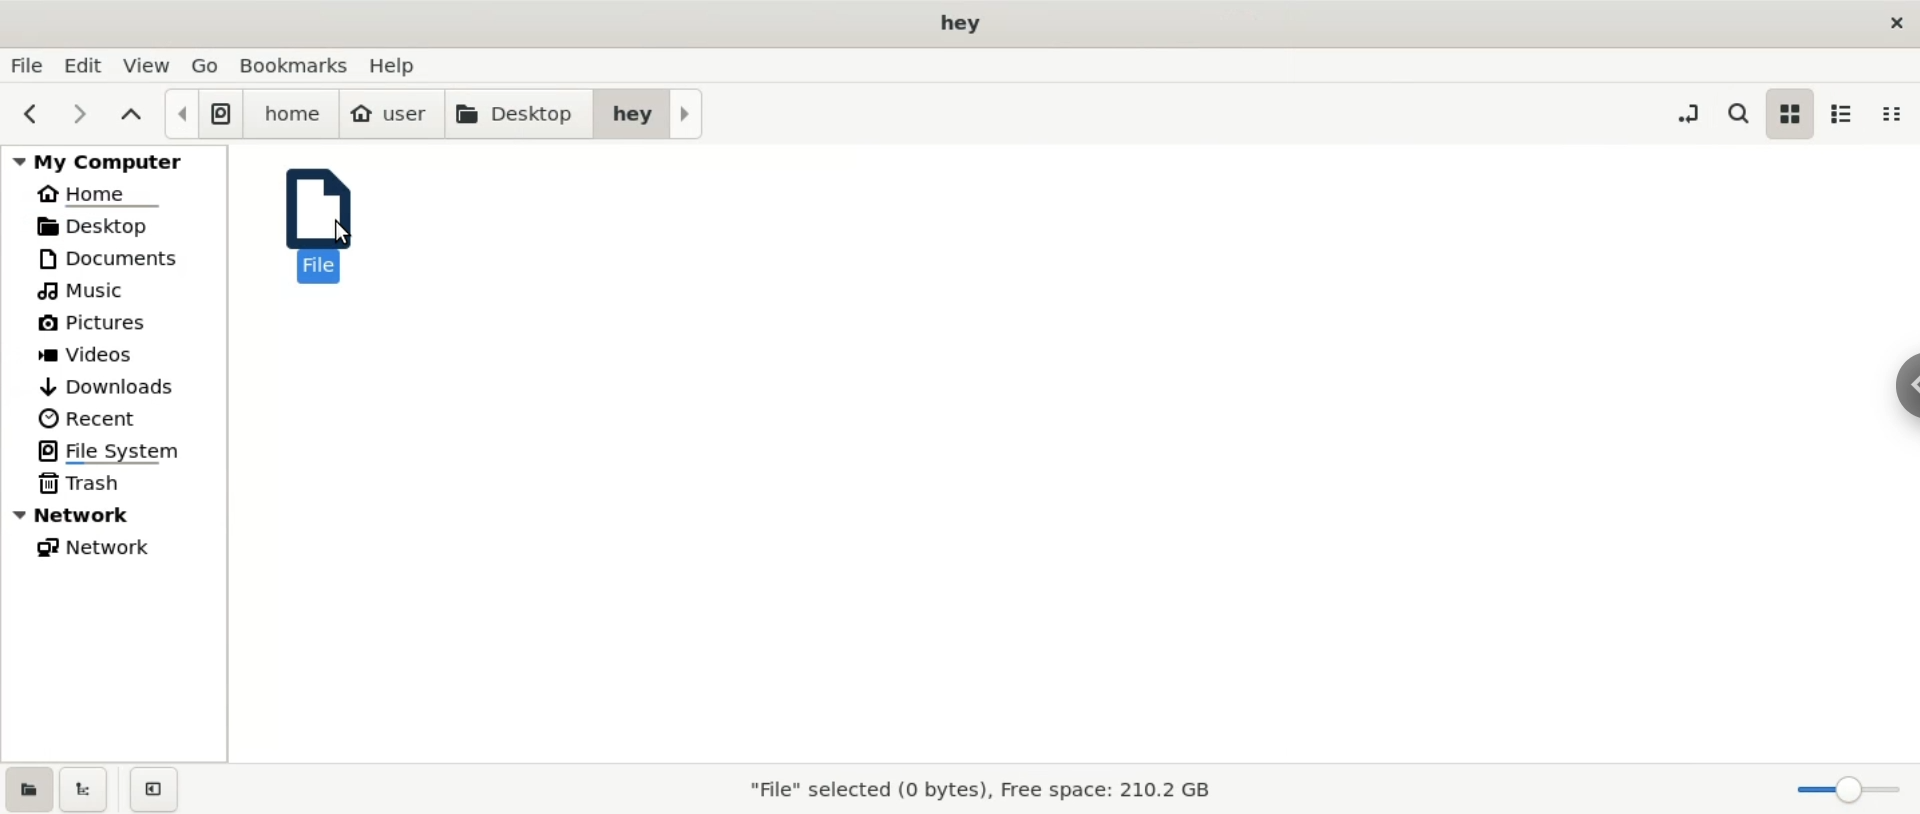 This screenshot has height=814, width=1920. What do you see at coordinates (987, 787) in the screenshot?
I see `file selected` at bounding box center [987, 787].